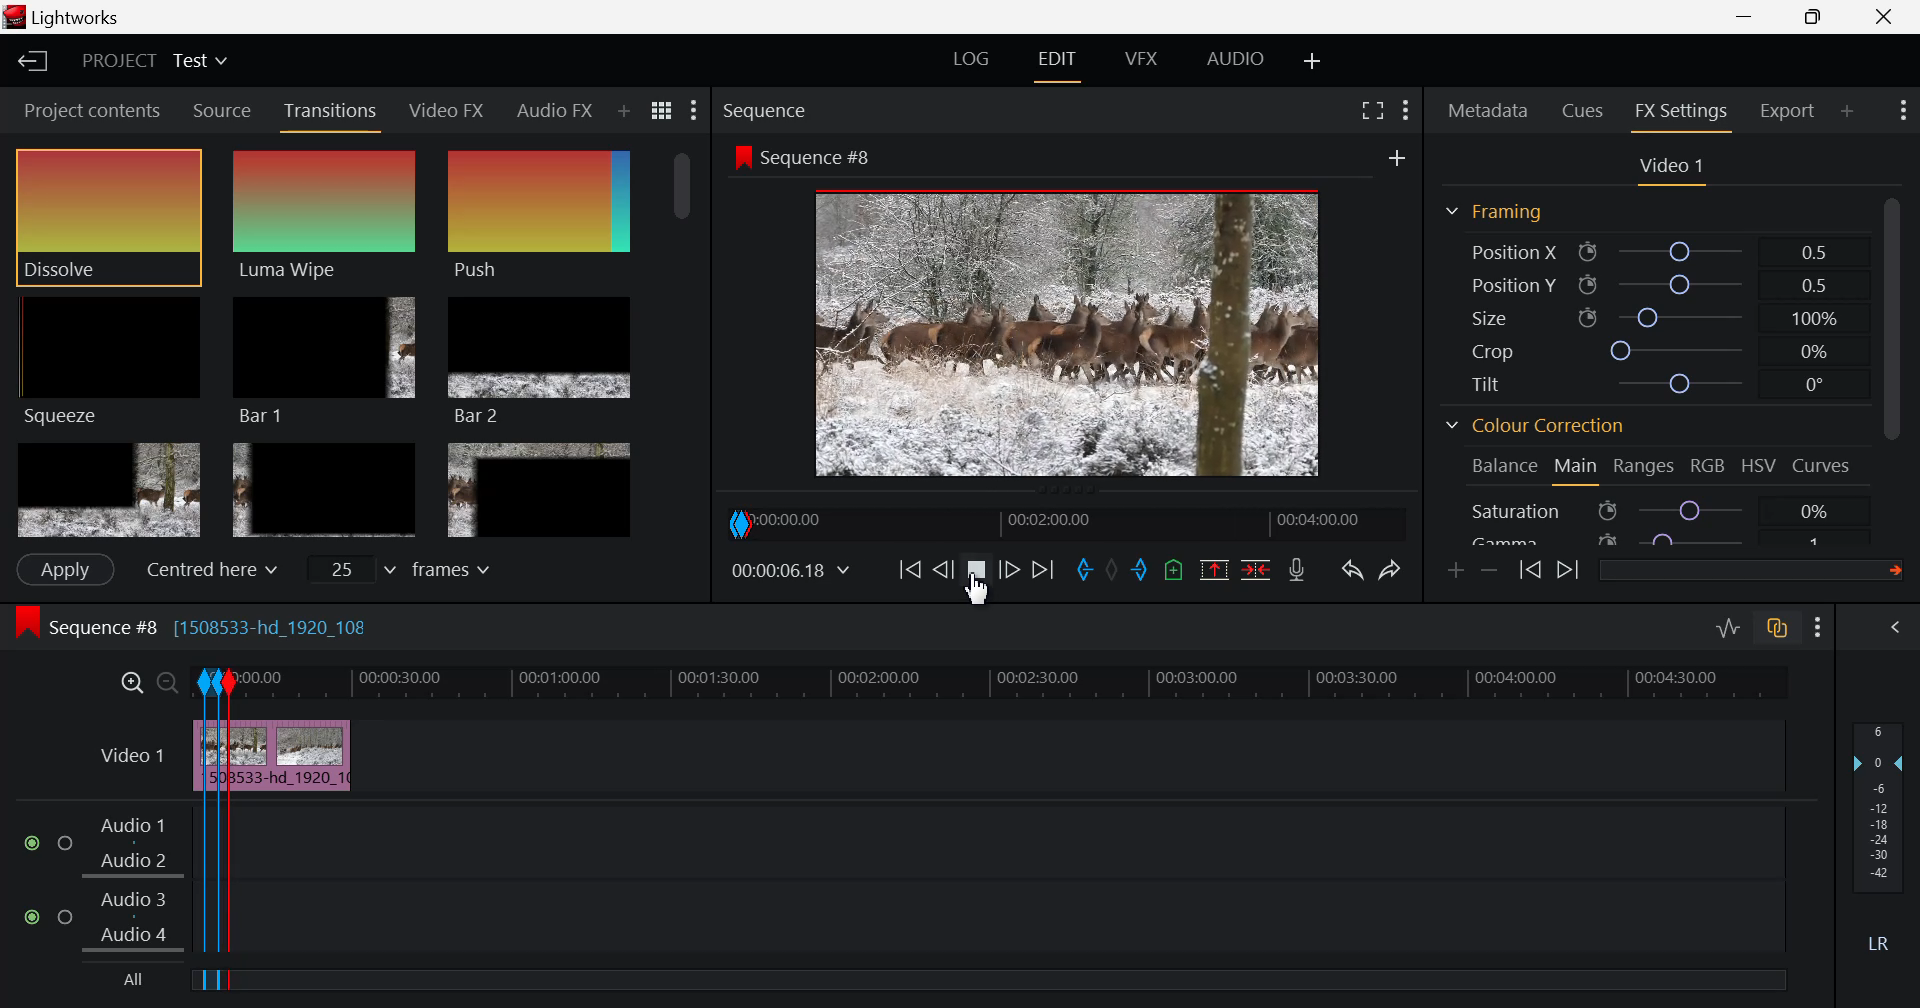 This screenshot has width=1920, height=1008. Describe the element at coordinates (1654, 386) in the screenshot. I see `Tilt` at that location.